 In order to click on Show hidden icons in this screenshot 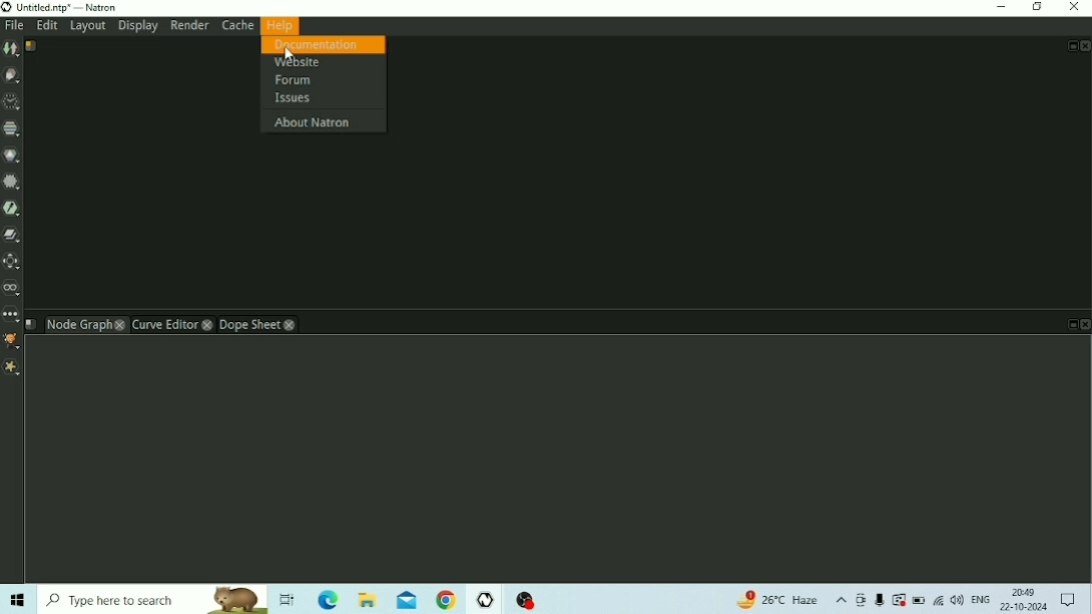, I will do `click(841, 600)`.